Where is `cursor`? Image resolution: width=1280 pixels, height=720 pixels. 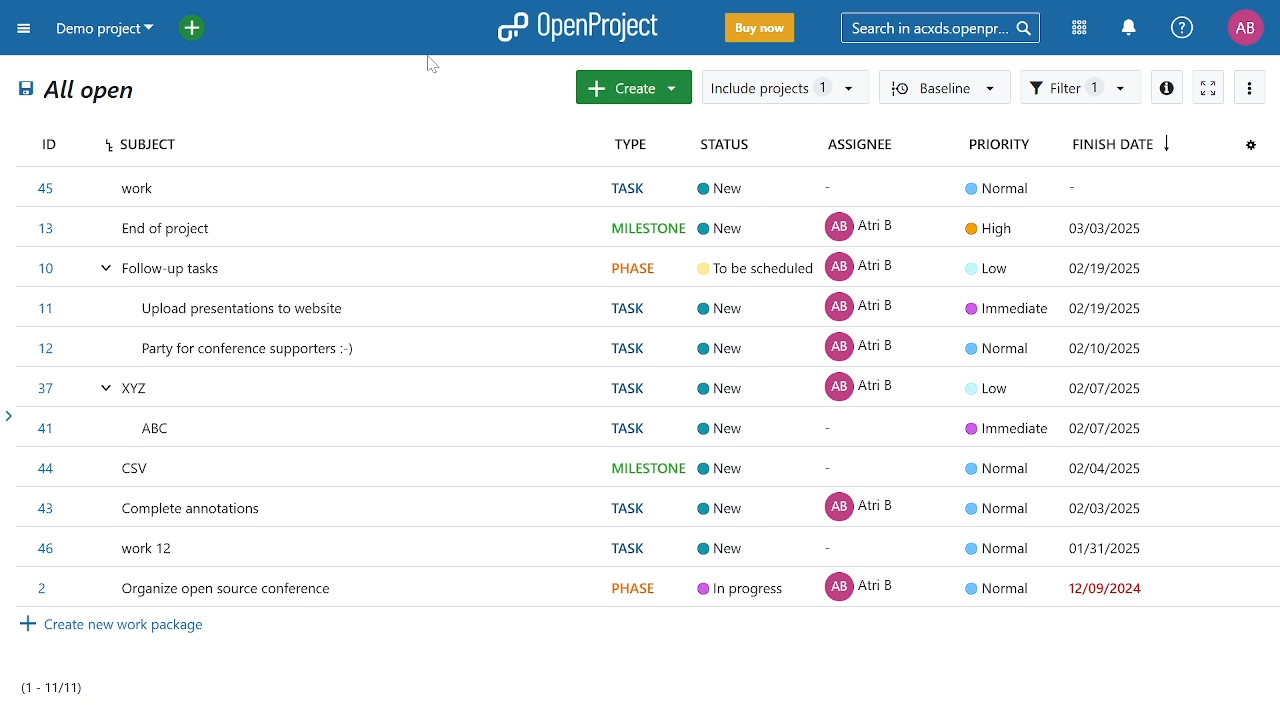 cursor is located at coordinates (433, 68).